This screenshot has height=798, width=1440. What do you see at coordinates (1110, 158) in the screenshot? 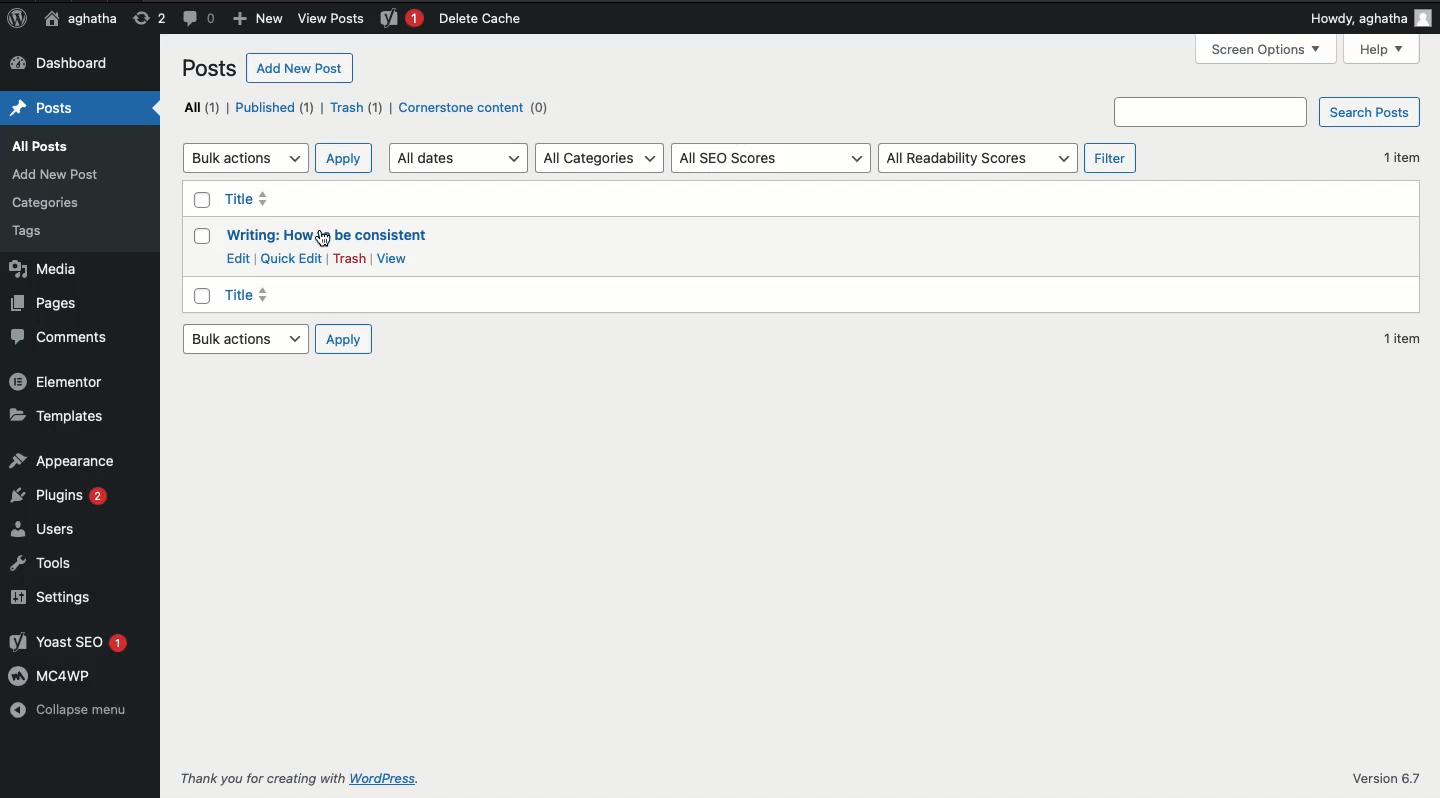
I see `Filter` at bounding box center [1110, 158].